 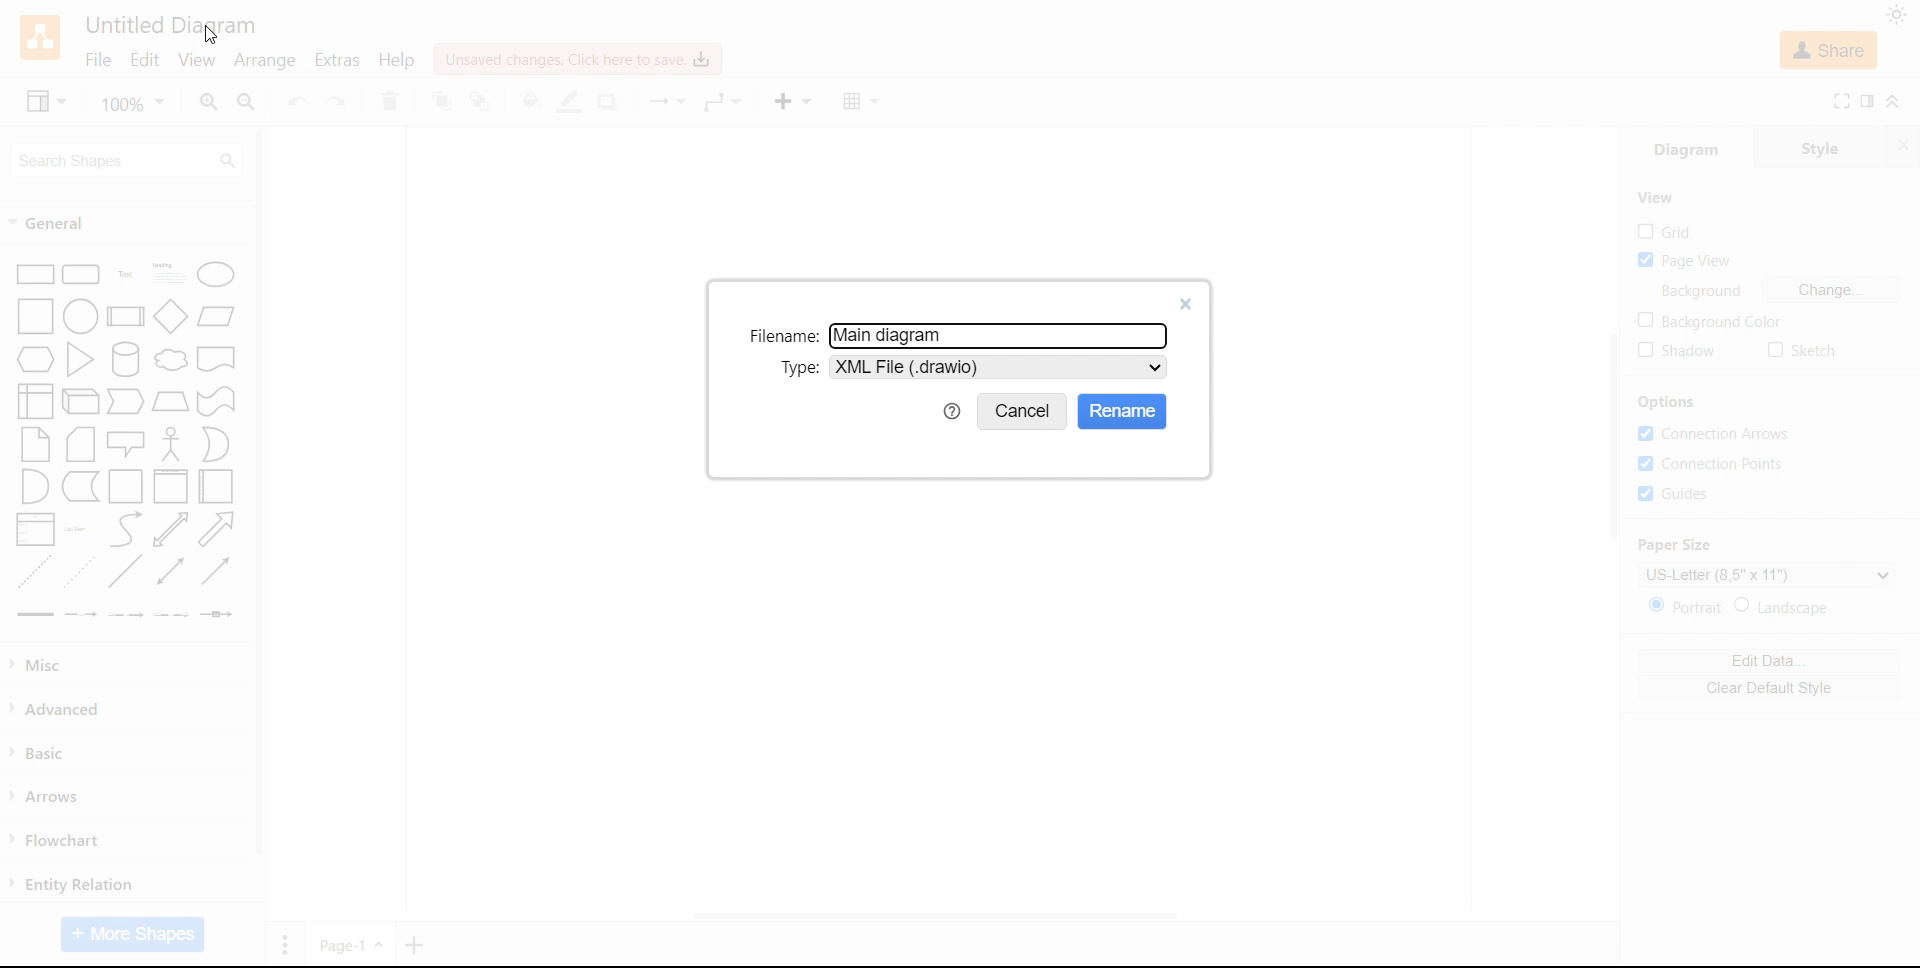 What do you see at coordinates (1869, 101) in the screenshot?
I see `Format ` at bounding box center [1869, 101].